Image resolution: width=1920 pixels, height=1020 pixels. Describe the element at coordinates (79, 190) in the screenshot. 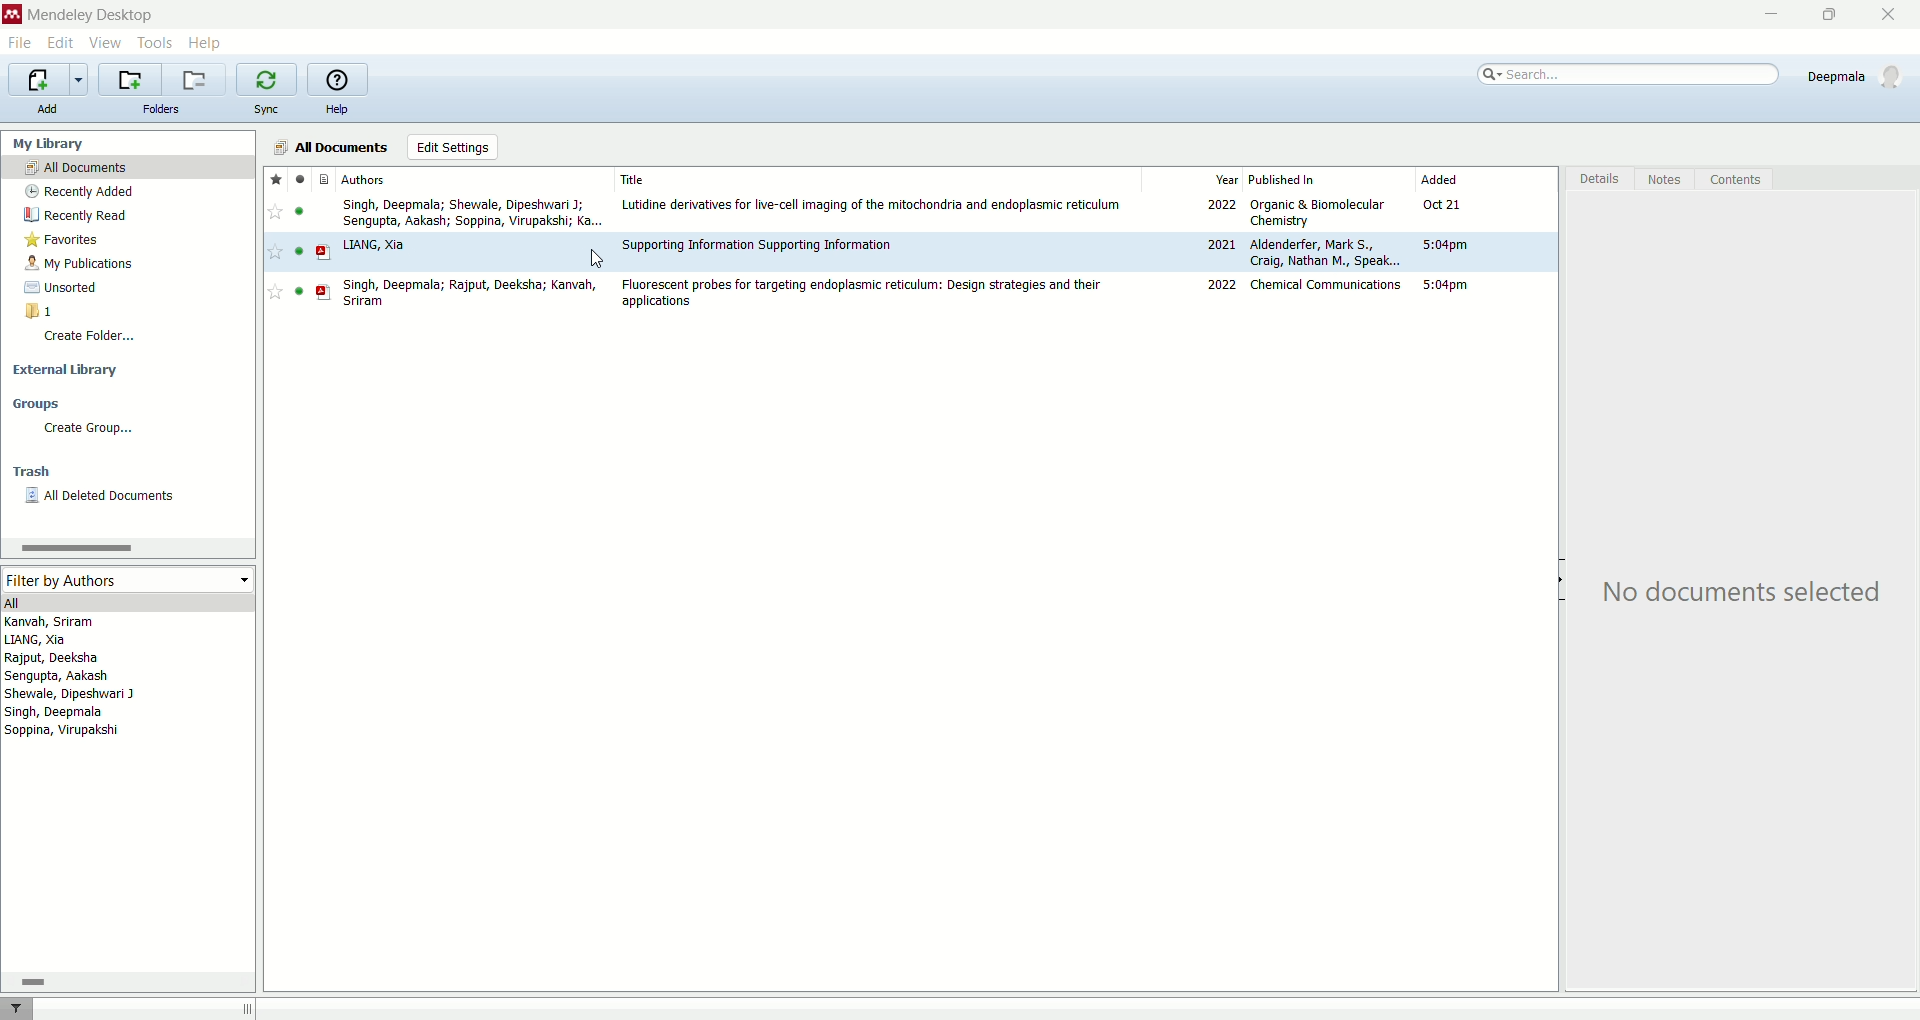

I see `recently added` at that location.